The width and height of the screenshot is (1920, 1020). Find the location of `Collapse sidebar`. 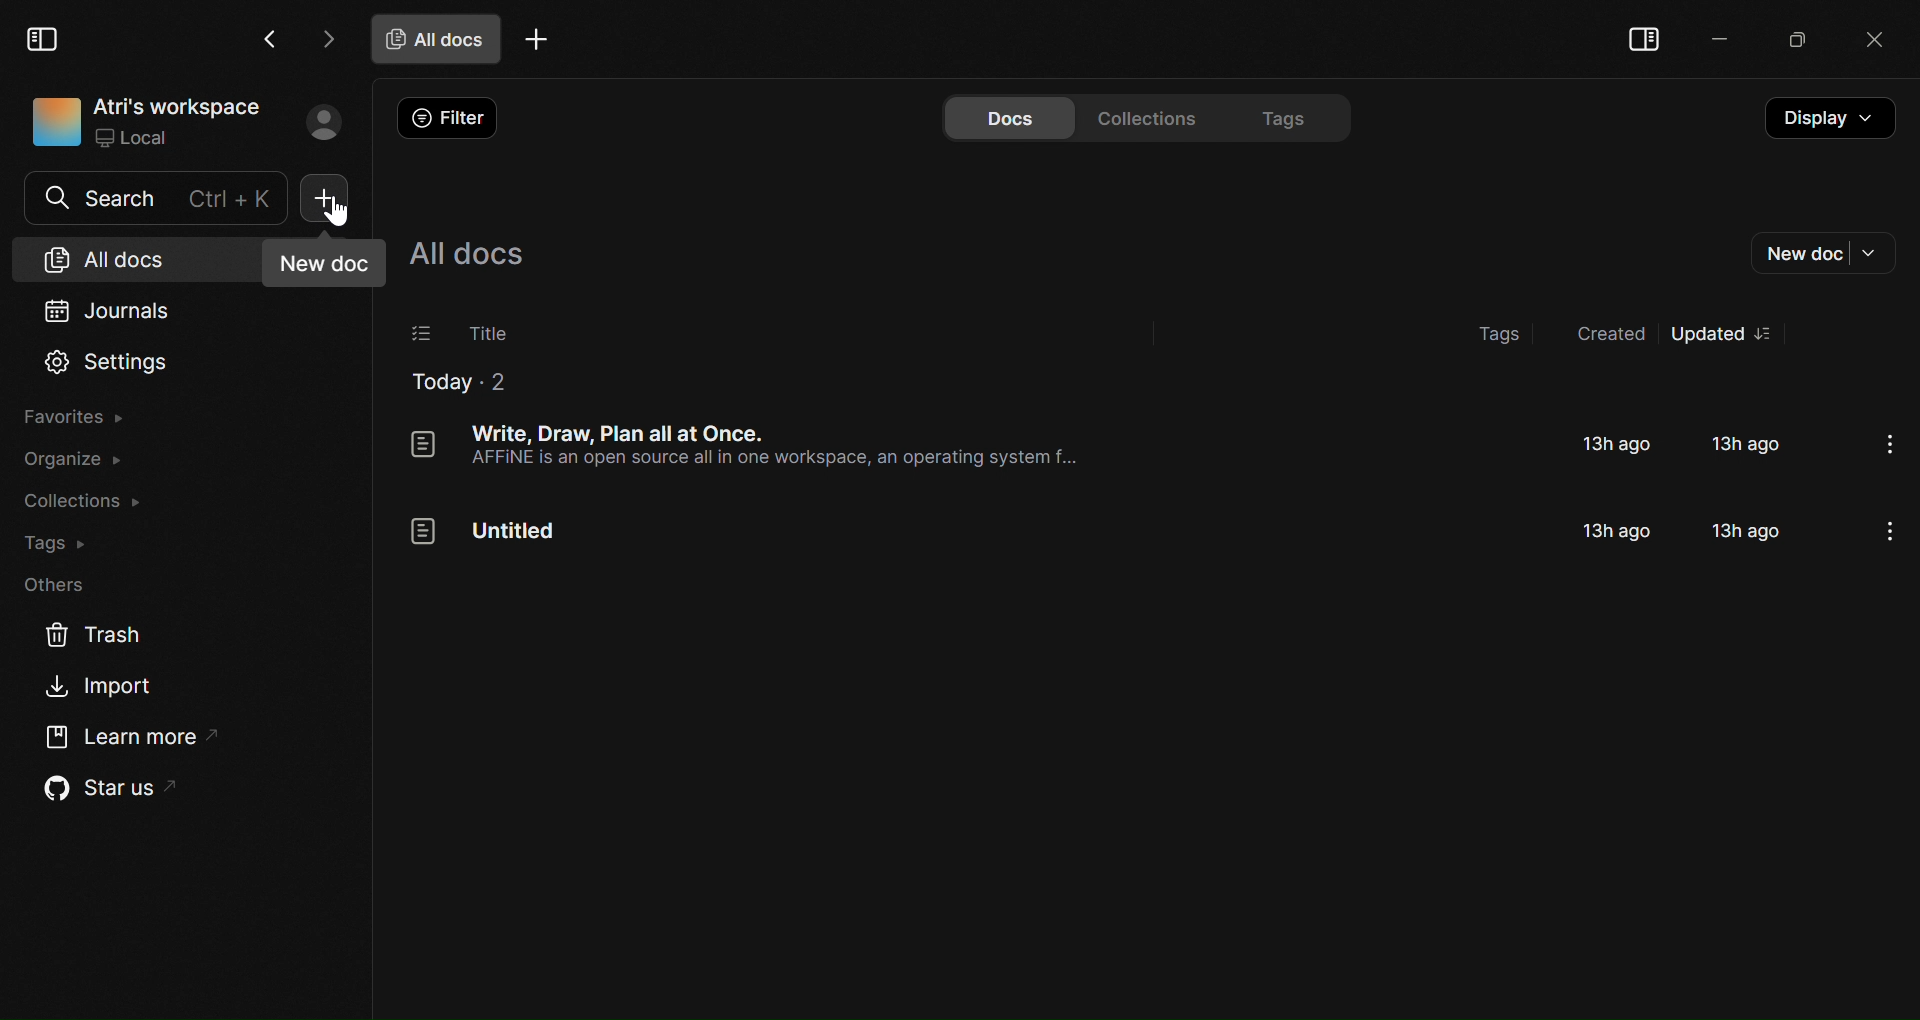

Collapse sidebar is located at coordinates (1644, 41).